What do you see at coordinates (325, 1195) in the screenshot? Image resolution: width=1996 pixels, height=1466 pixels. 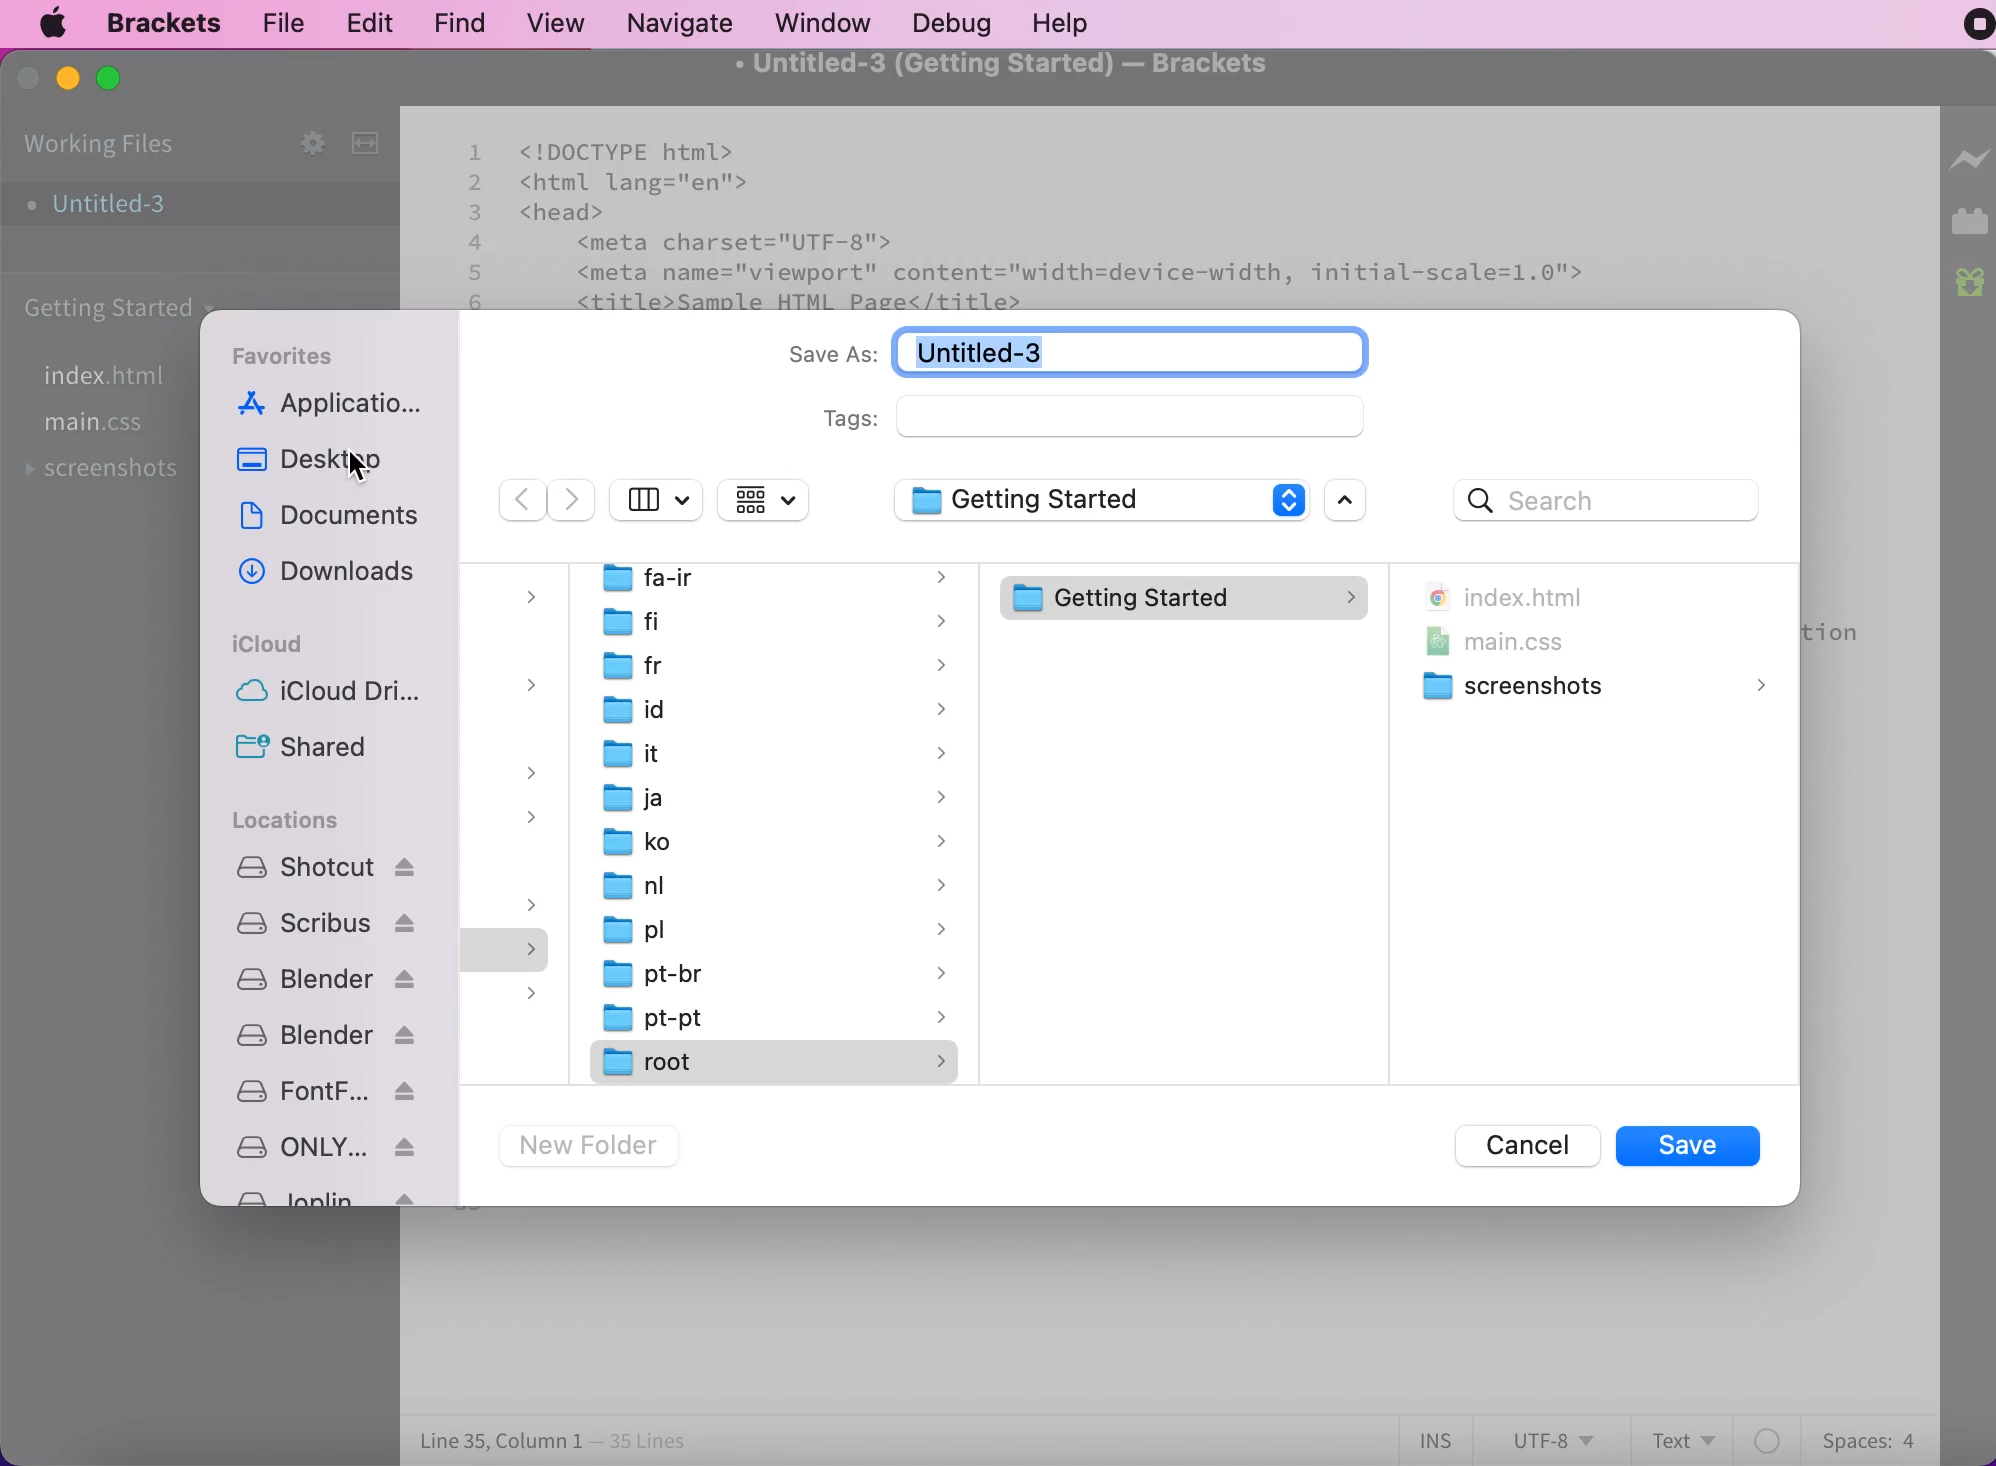 I see `Joplin` at bounding box center [325, 1195].